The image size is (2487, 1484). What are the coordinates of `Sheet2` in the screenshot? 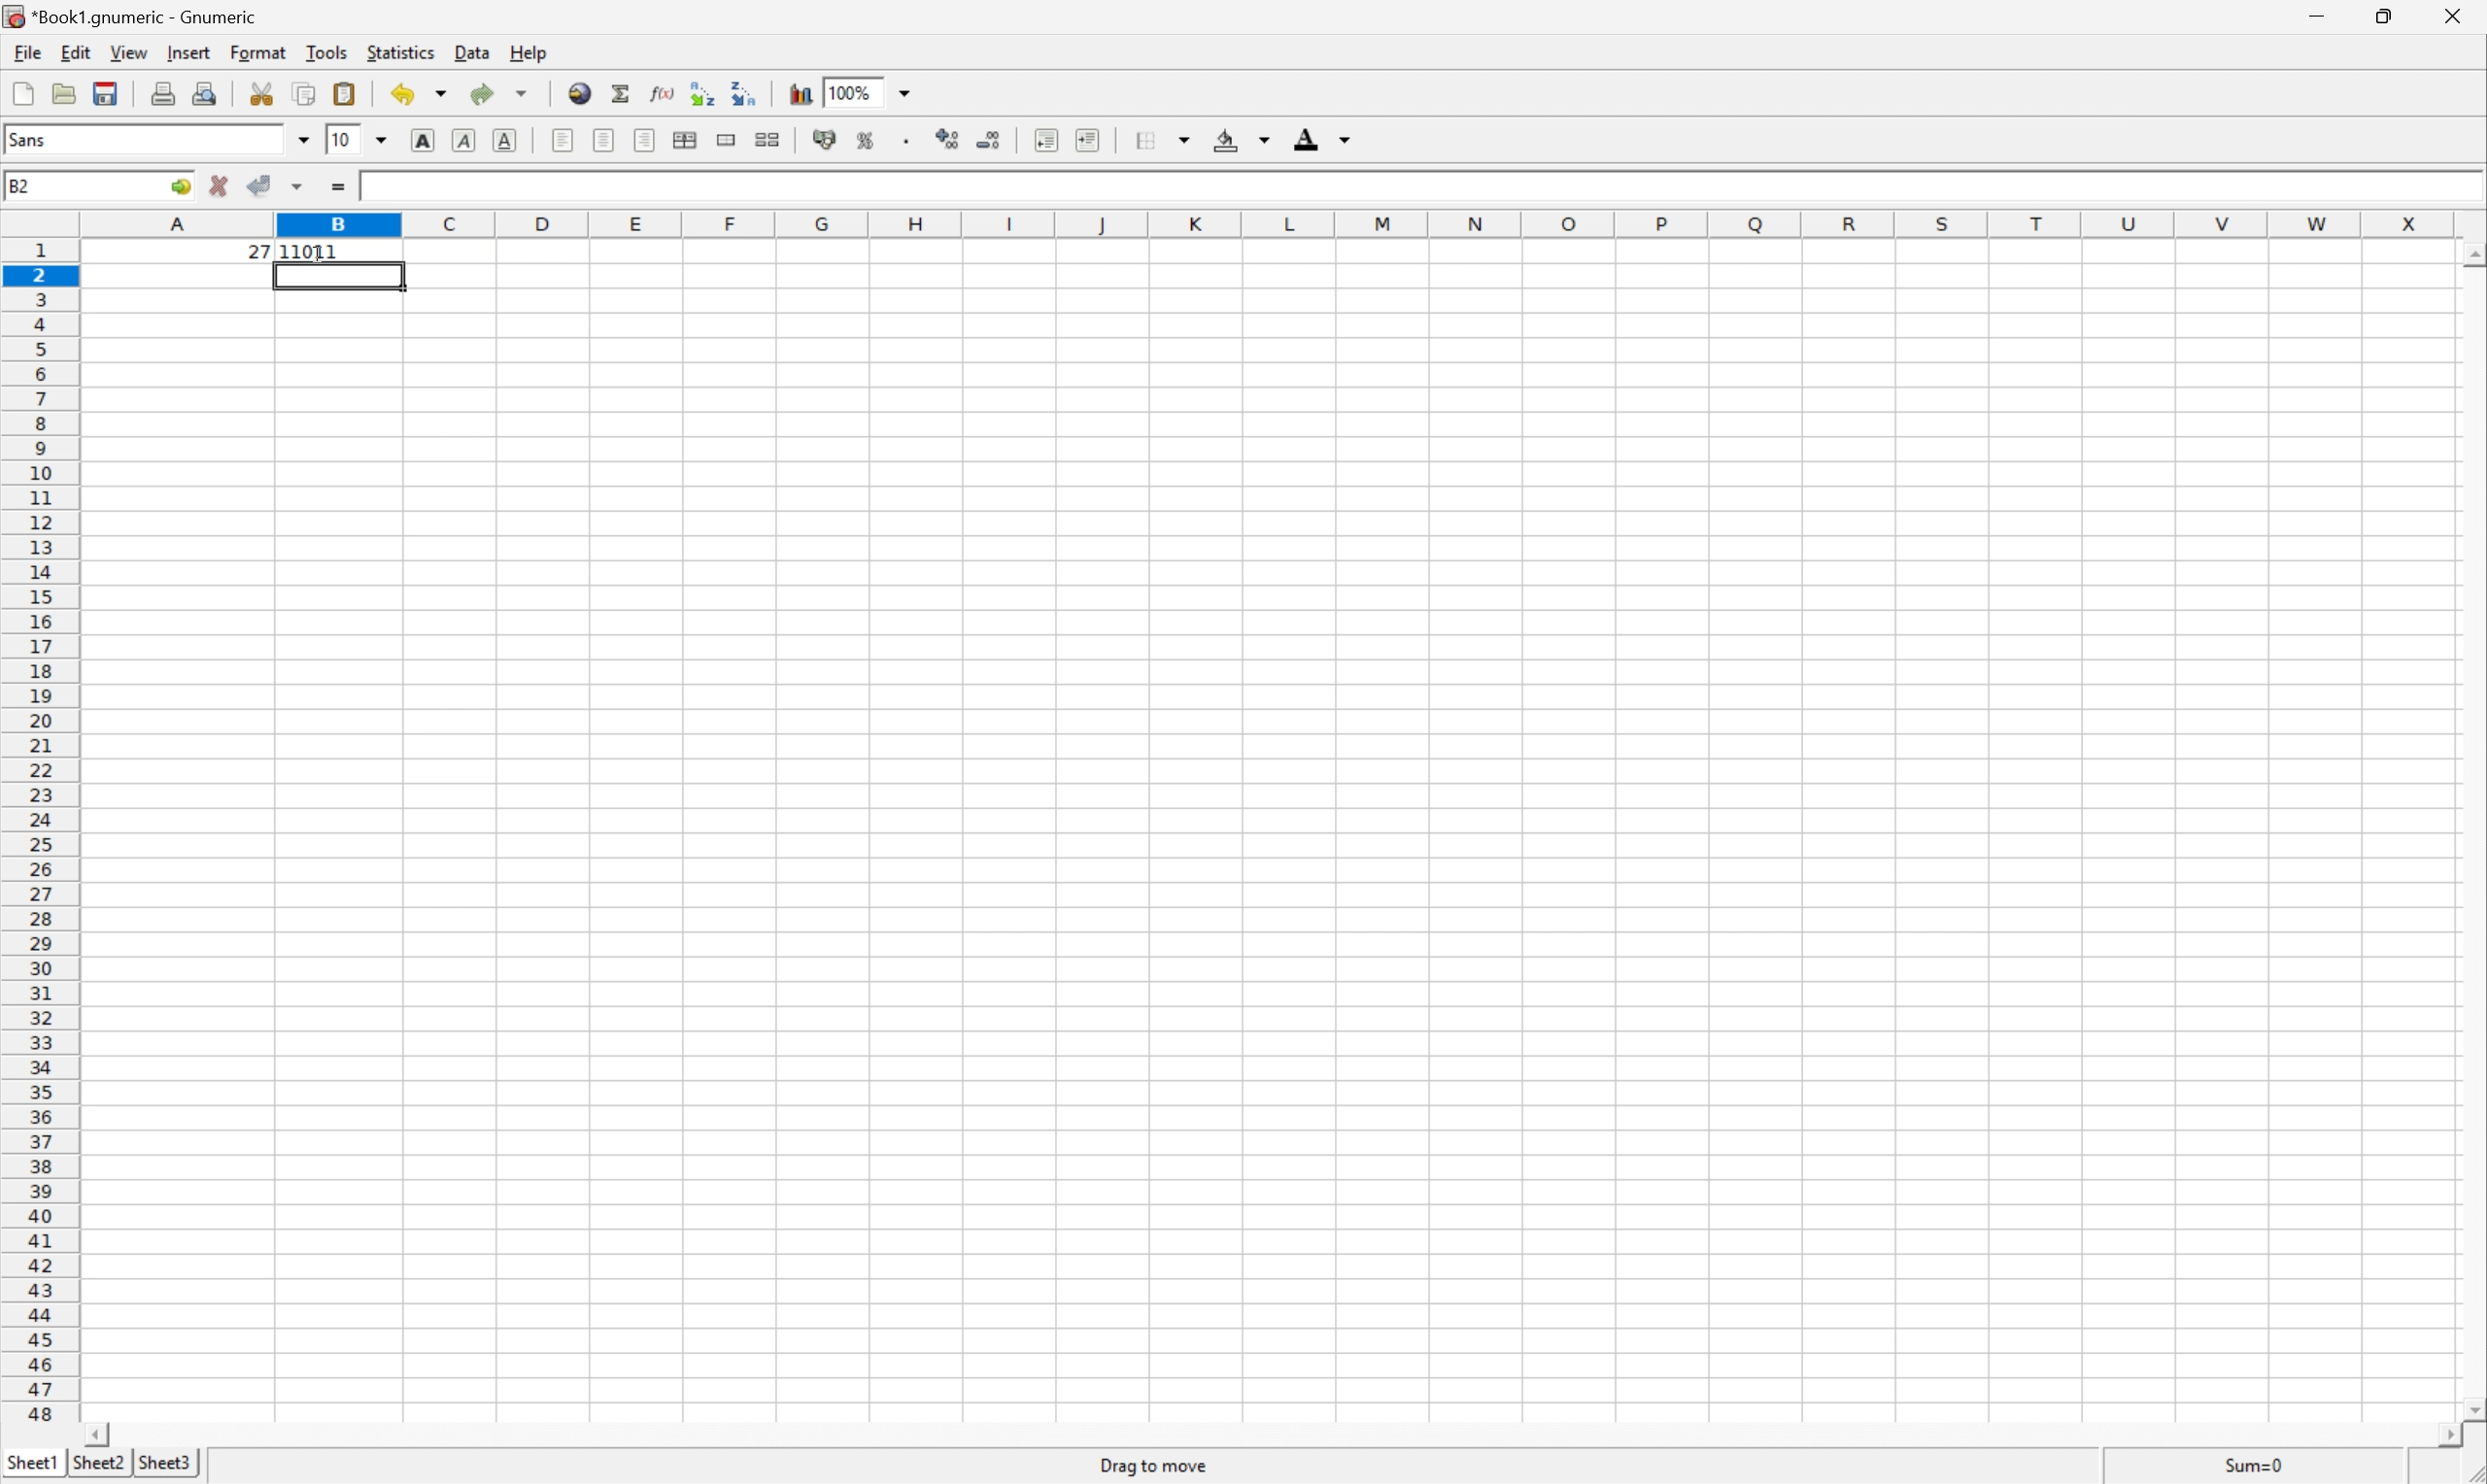 It's located at (101, 1470).